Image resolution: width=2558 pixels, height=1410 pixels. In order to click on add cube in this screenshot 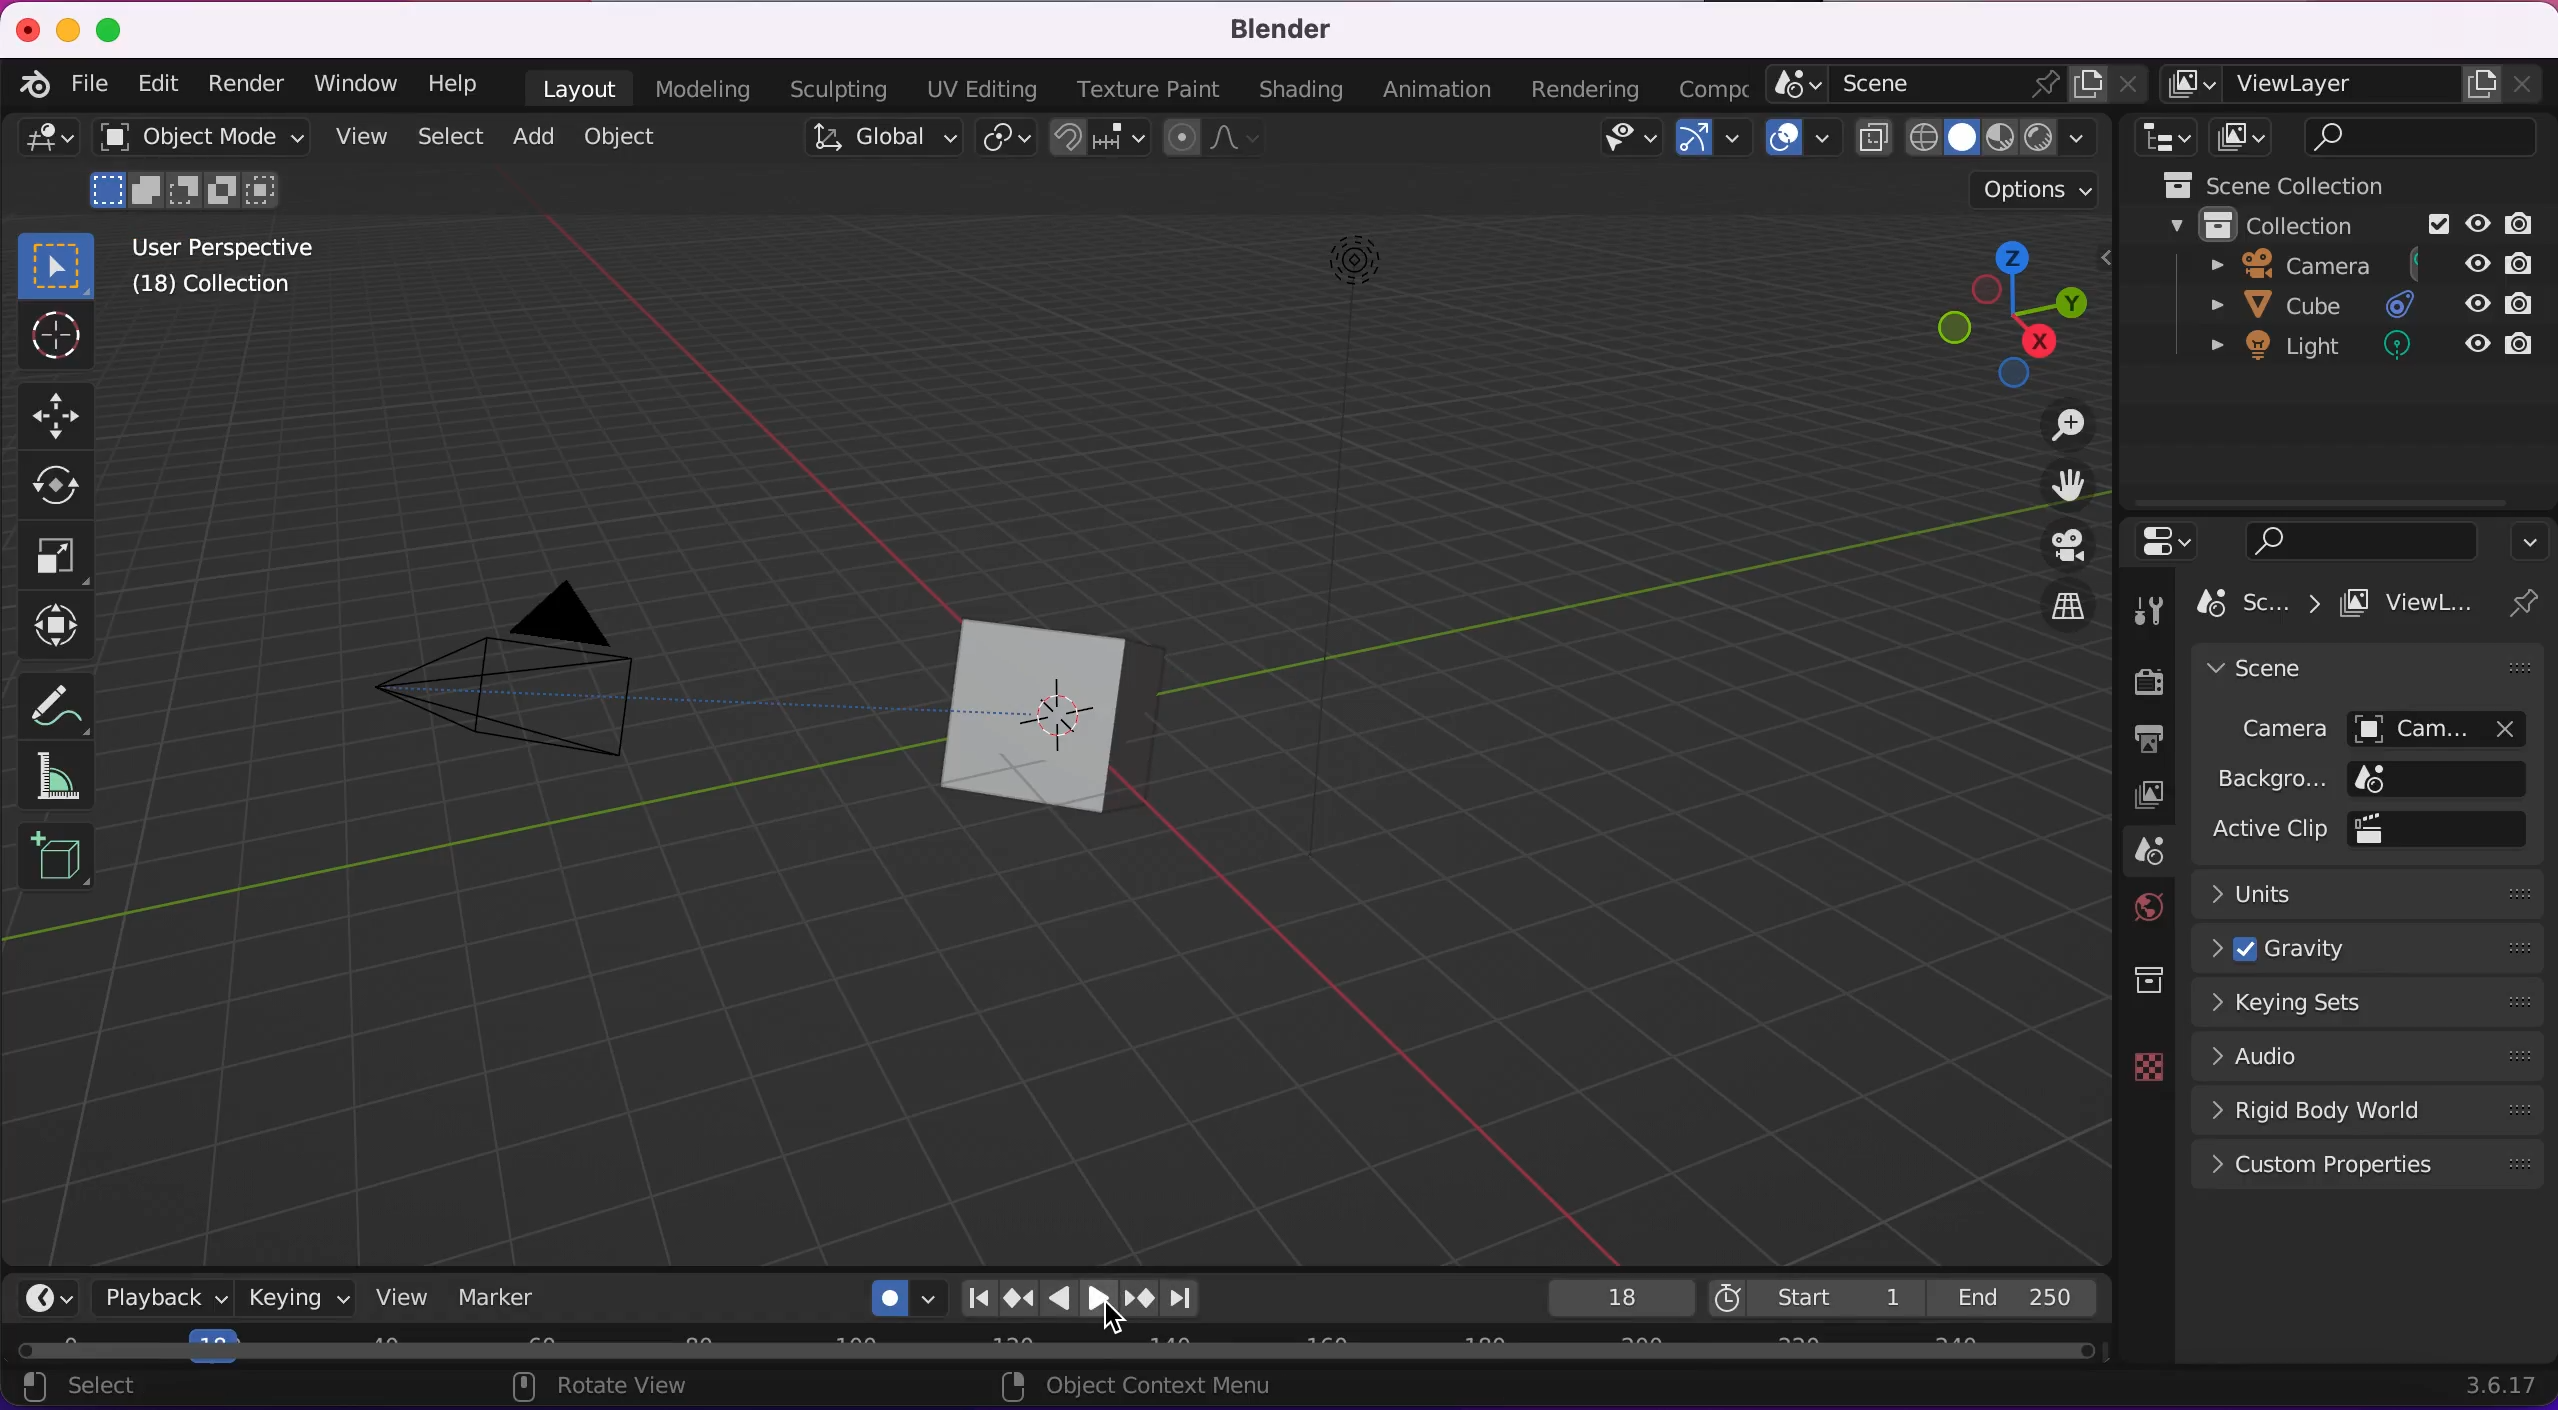, I will do `click(54, 855)`.